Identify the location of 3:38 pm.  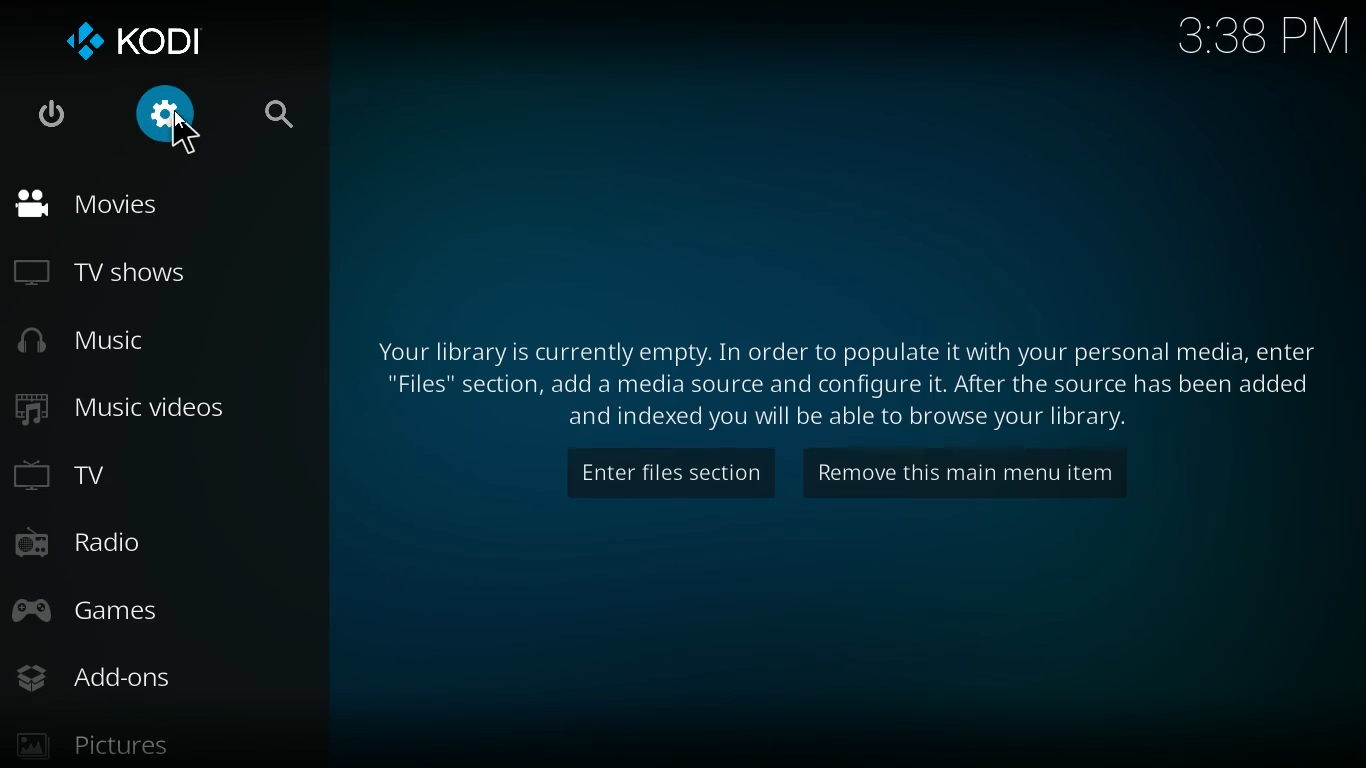
(1256, 34).